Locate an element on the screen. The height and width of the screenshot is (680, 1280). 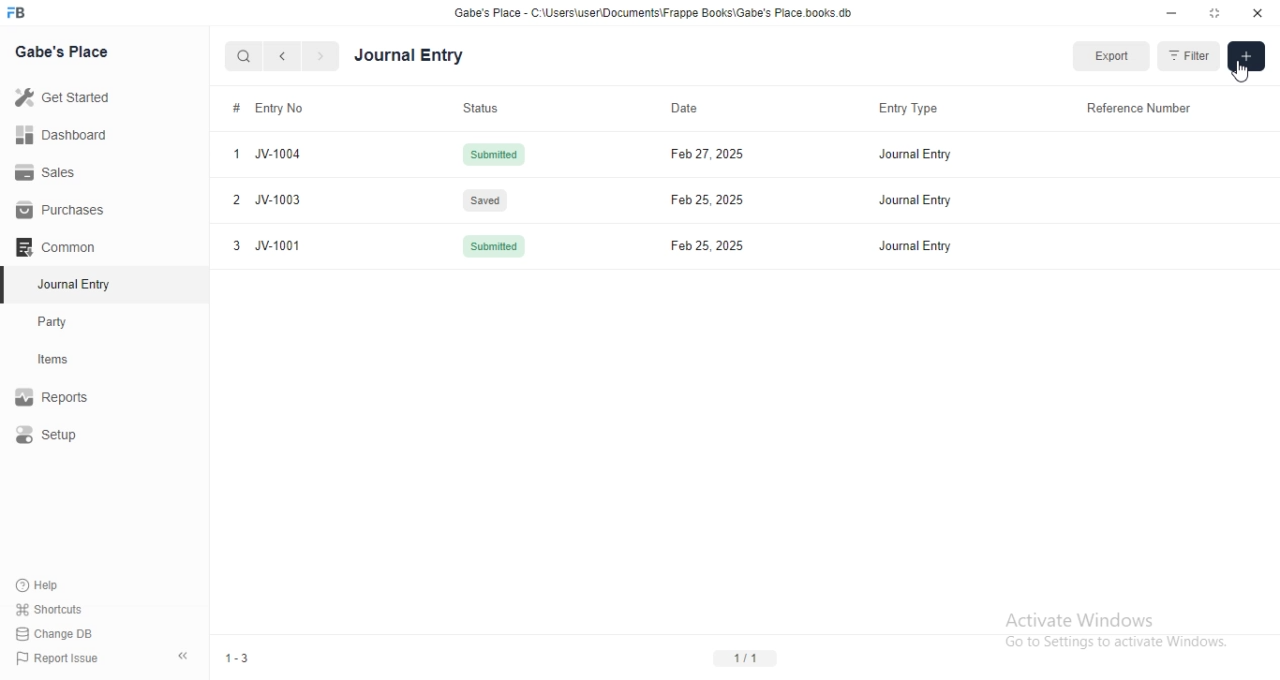
Party is located at coordinates (66, 322).